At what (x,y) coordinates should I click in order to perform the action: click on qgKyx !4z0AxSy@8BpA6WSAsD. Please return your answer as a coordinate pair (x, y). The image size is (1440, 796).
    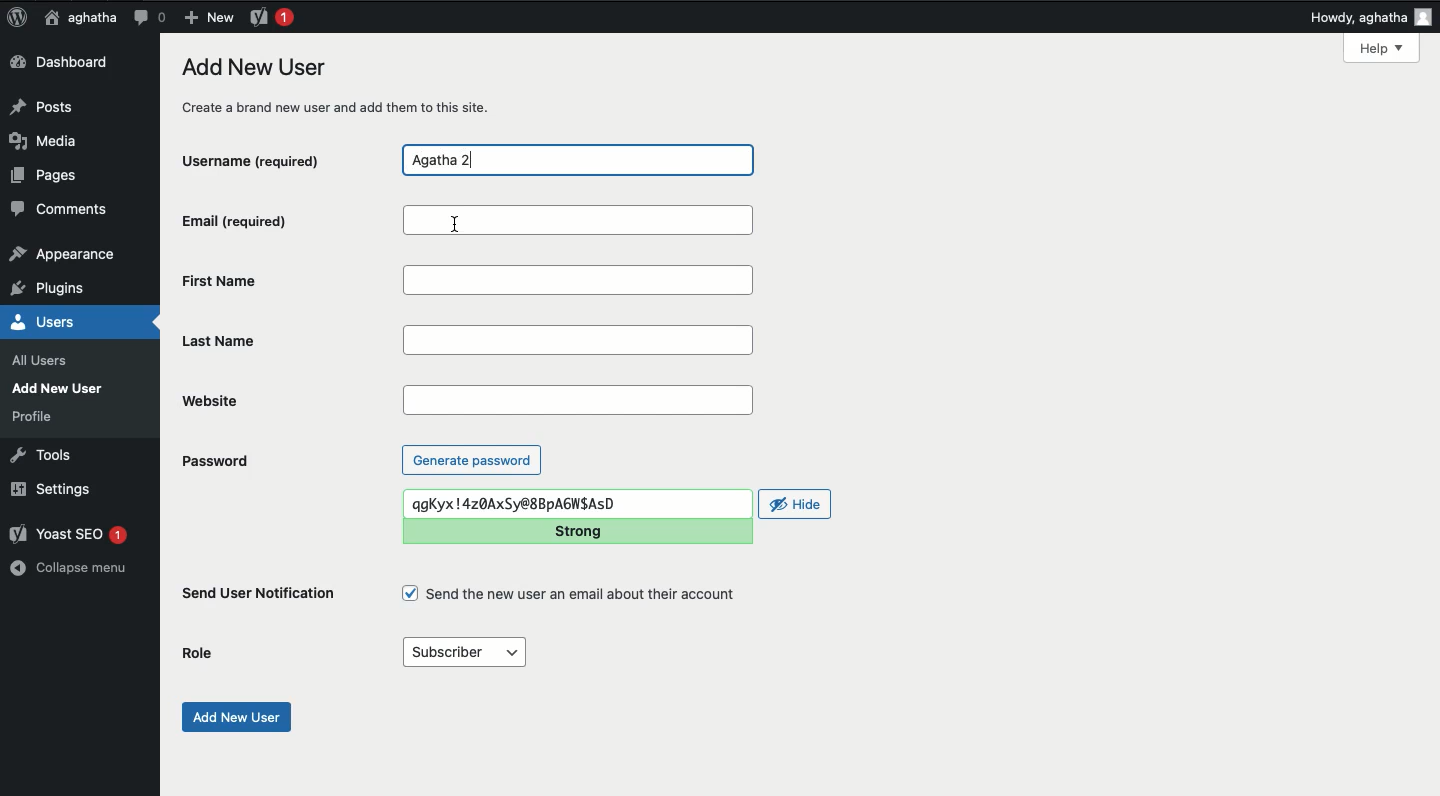
    Looking at the image, I should click on (576, 504).